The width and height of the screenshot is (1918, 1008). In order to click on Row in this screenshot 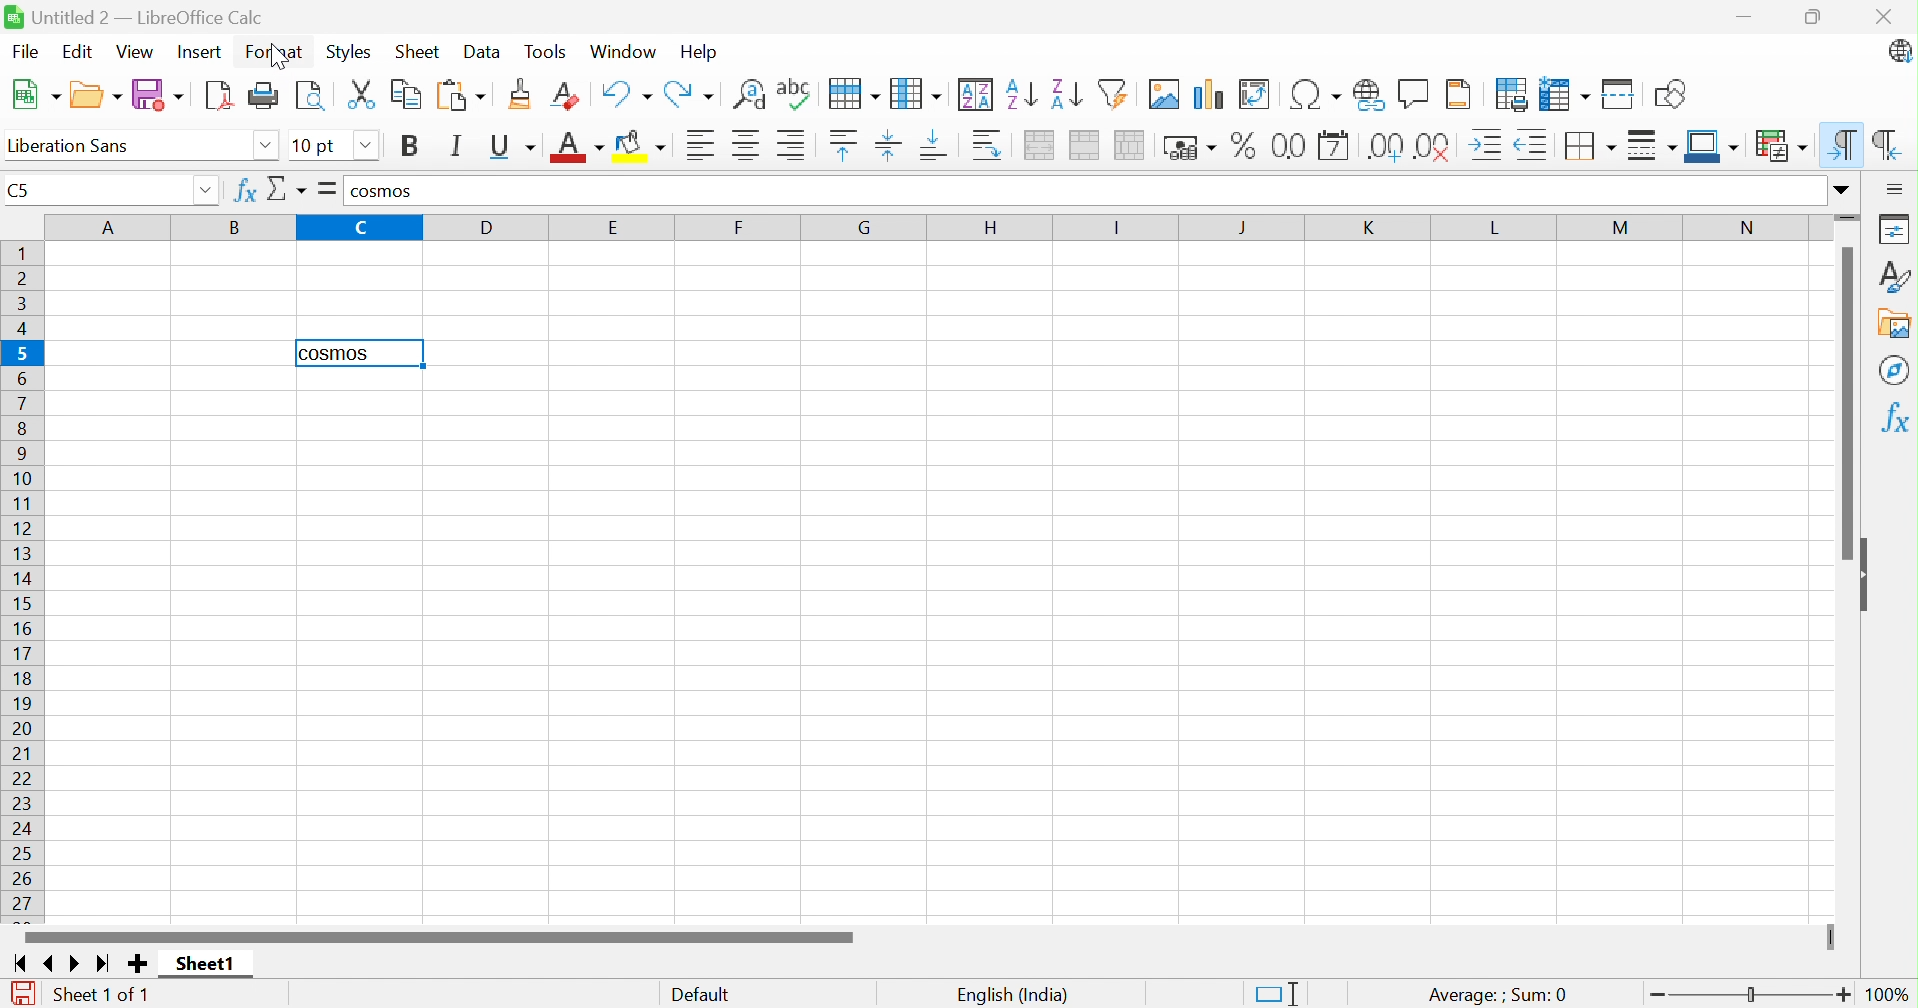, I will do `click(852, 94)`.